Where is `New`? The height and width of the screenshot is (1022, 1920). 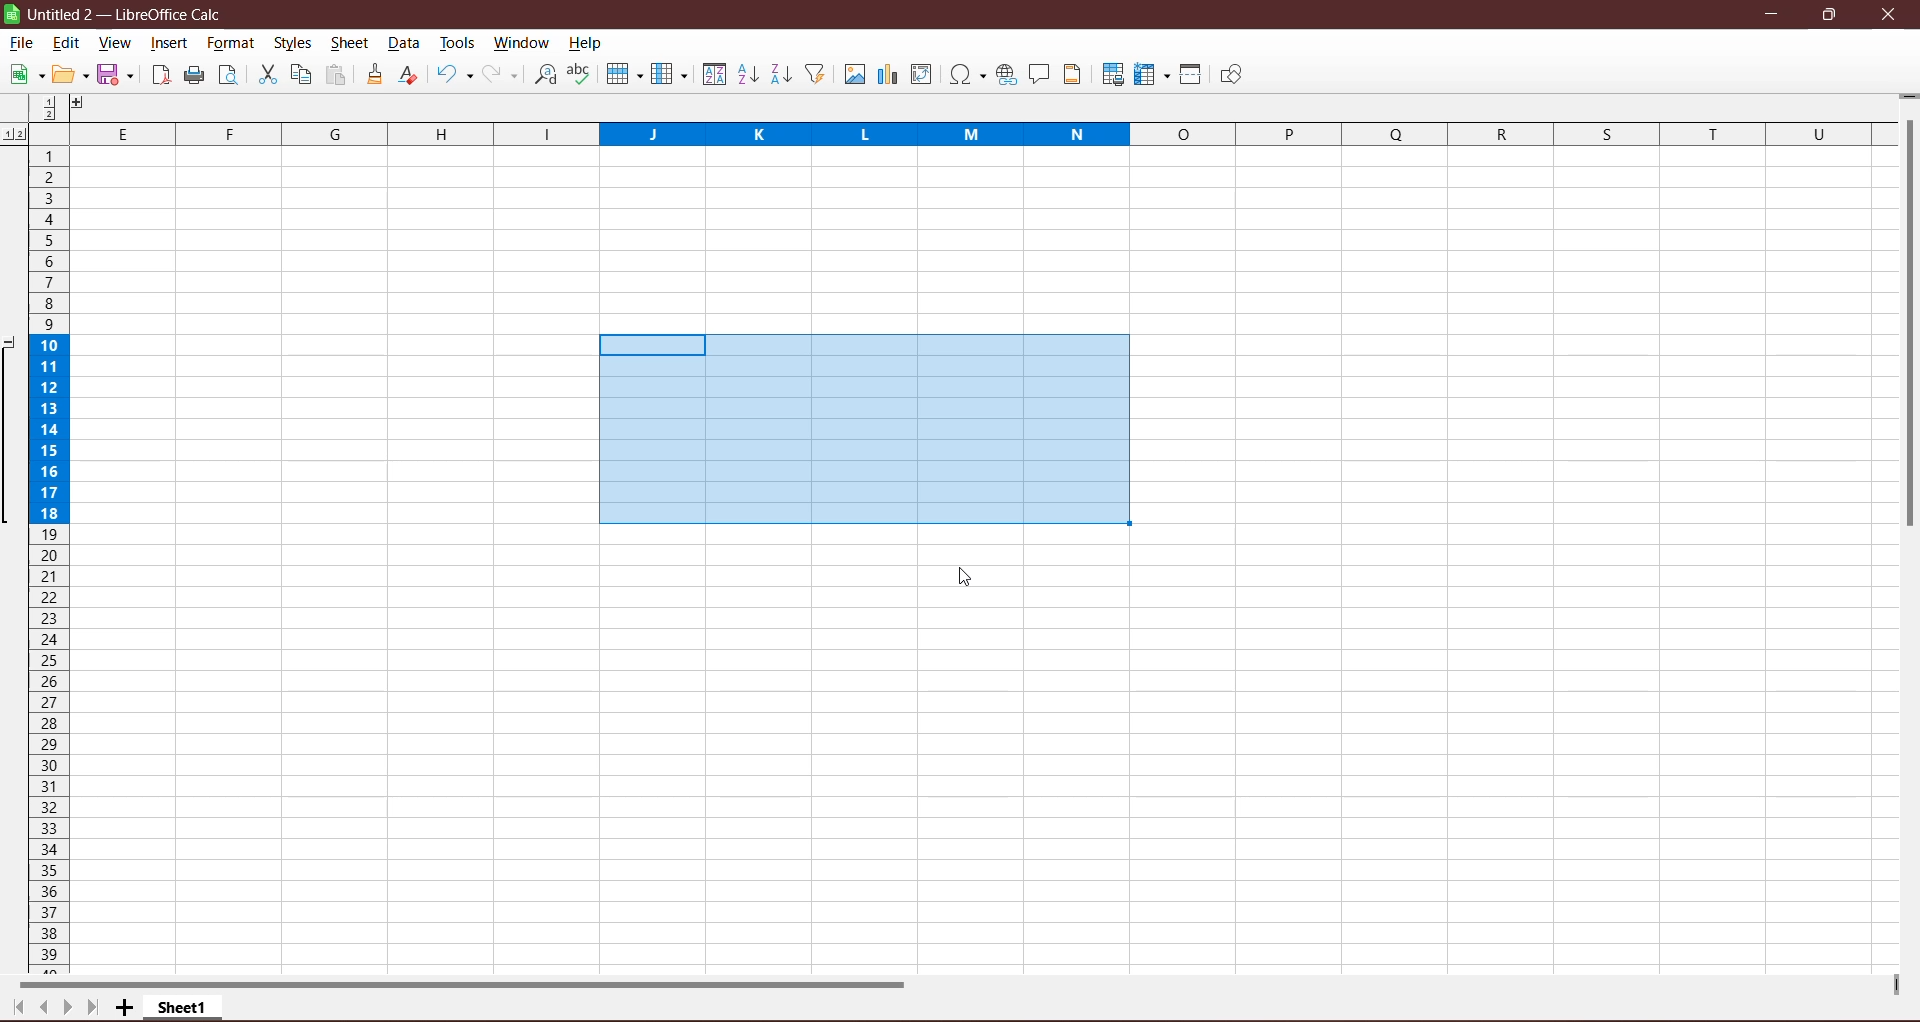
New is located at coordinates (24, 75).